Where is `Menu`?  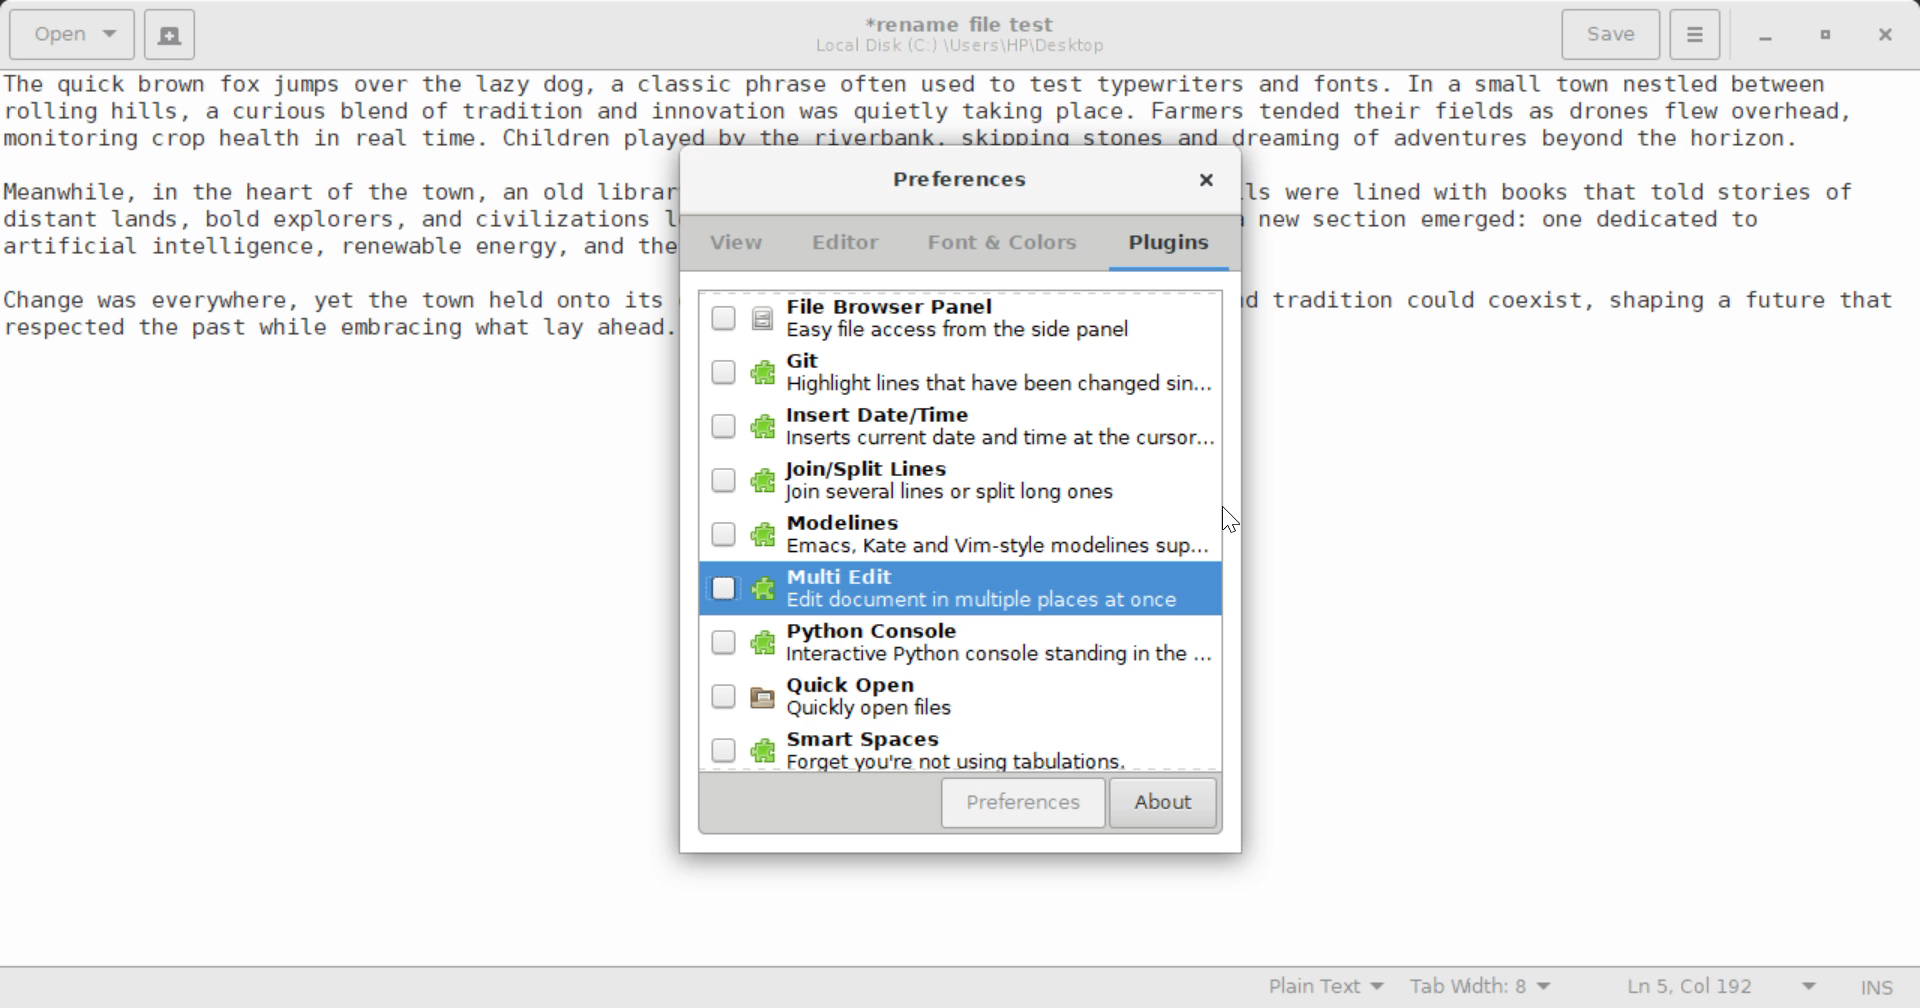 Menu is located at coordinates (1694, 32).